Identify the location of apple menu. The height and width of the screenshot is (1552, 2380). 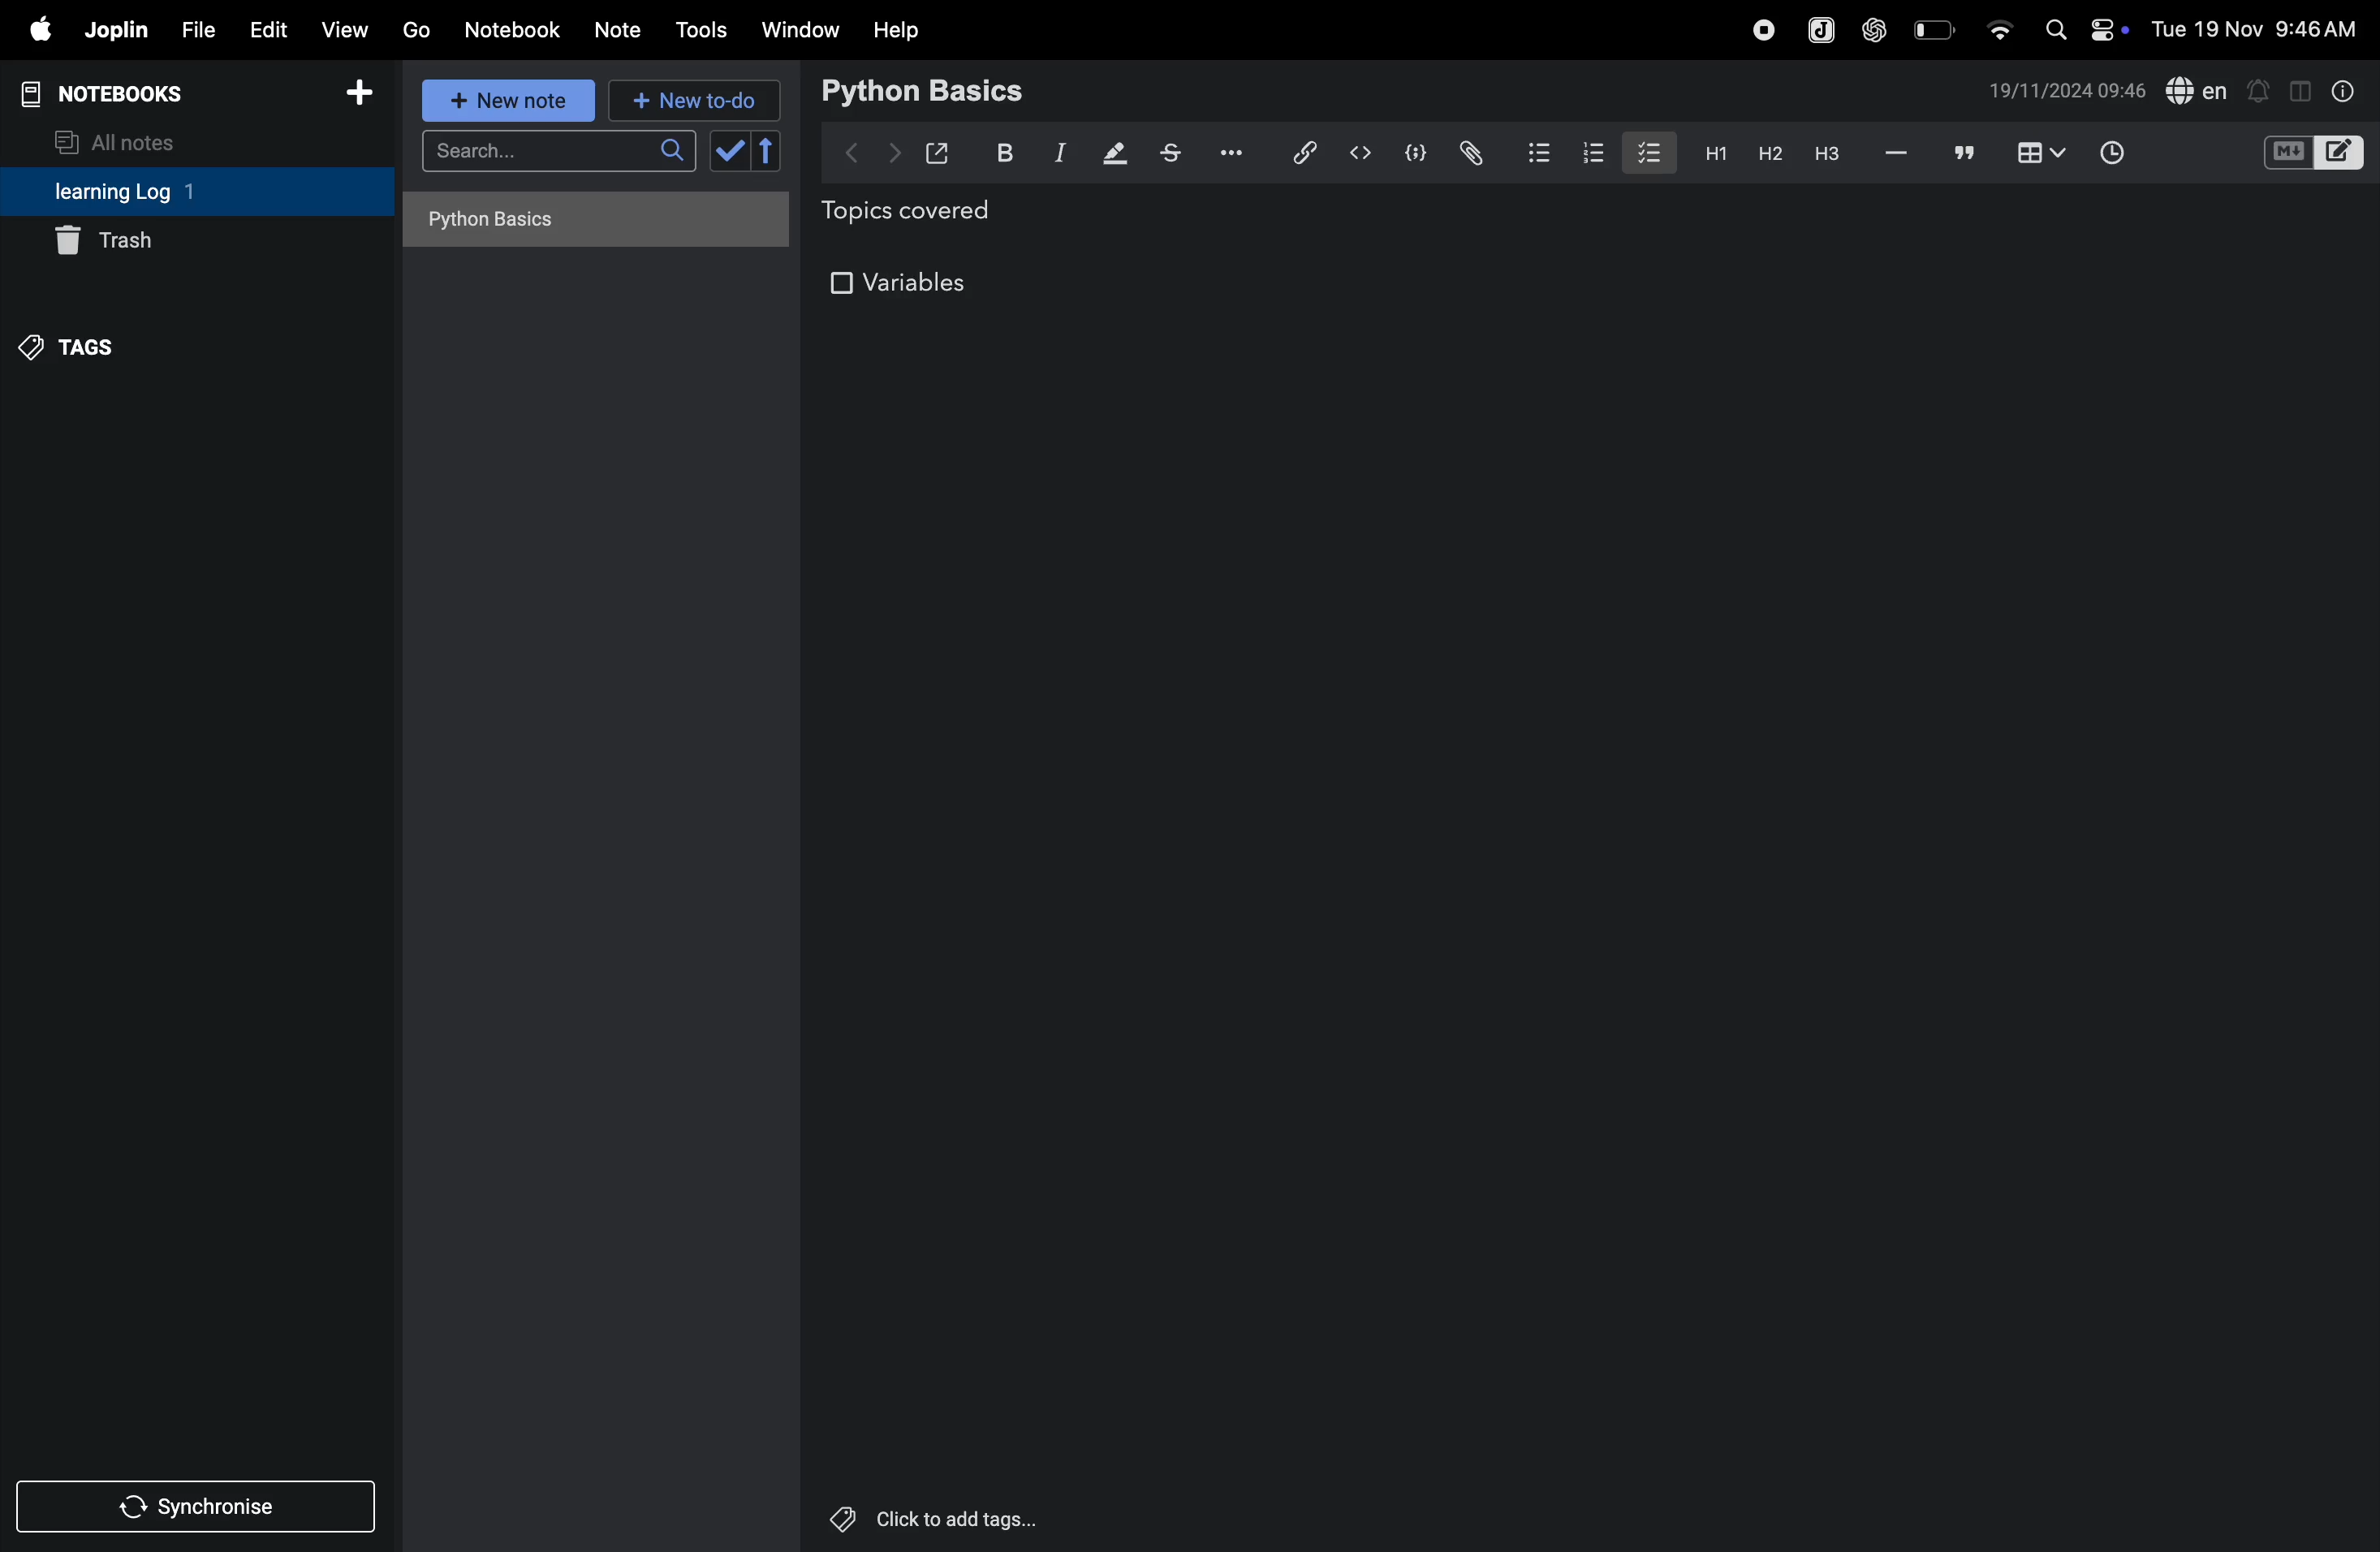
(32, 31).